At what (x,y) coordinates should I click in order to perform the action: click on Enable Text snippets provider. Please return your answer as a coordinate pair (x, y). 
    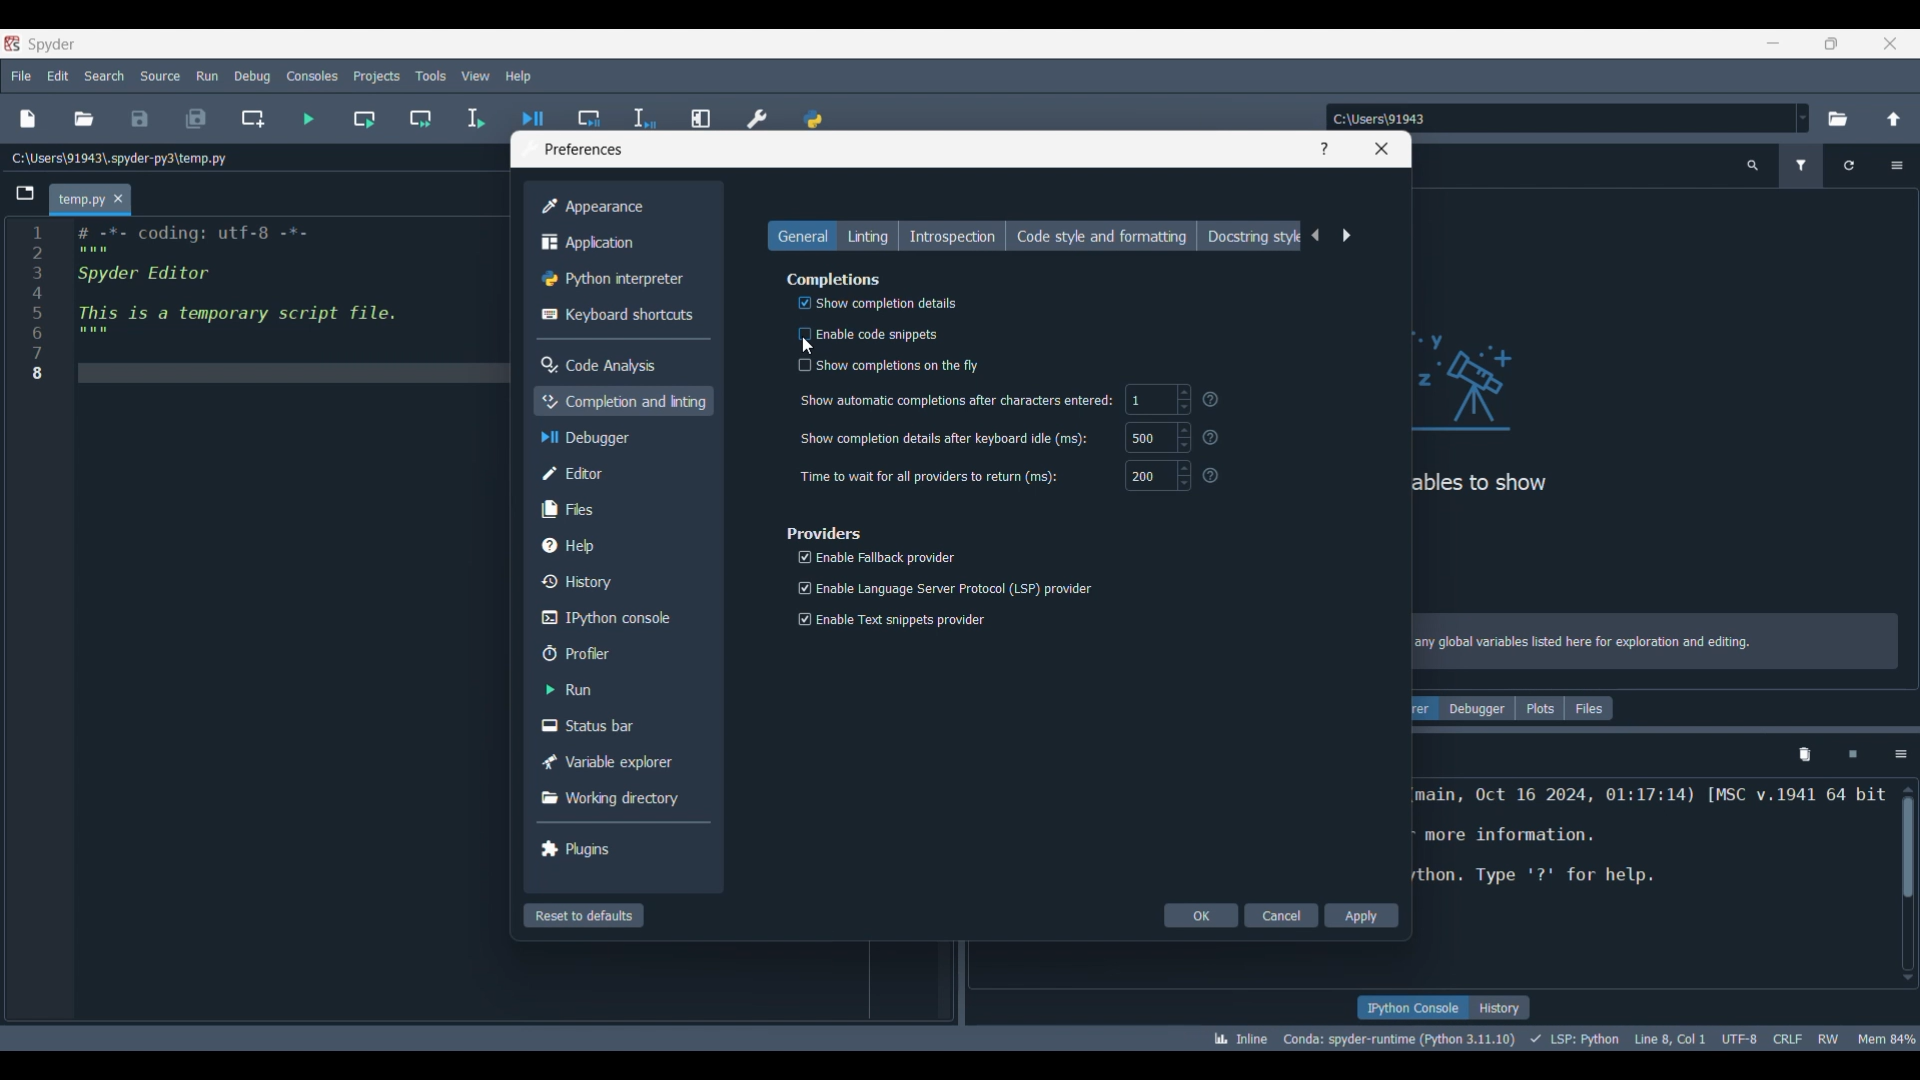
    Looking at the image, I should click on (892, 623).